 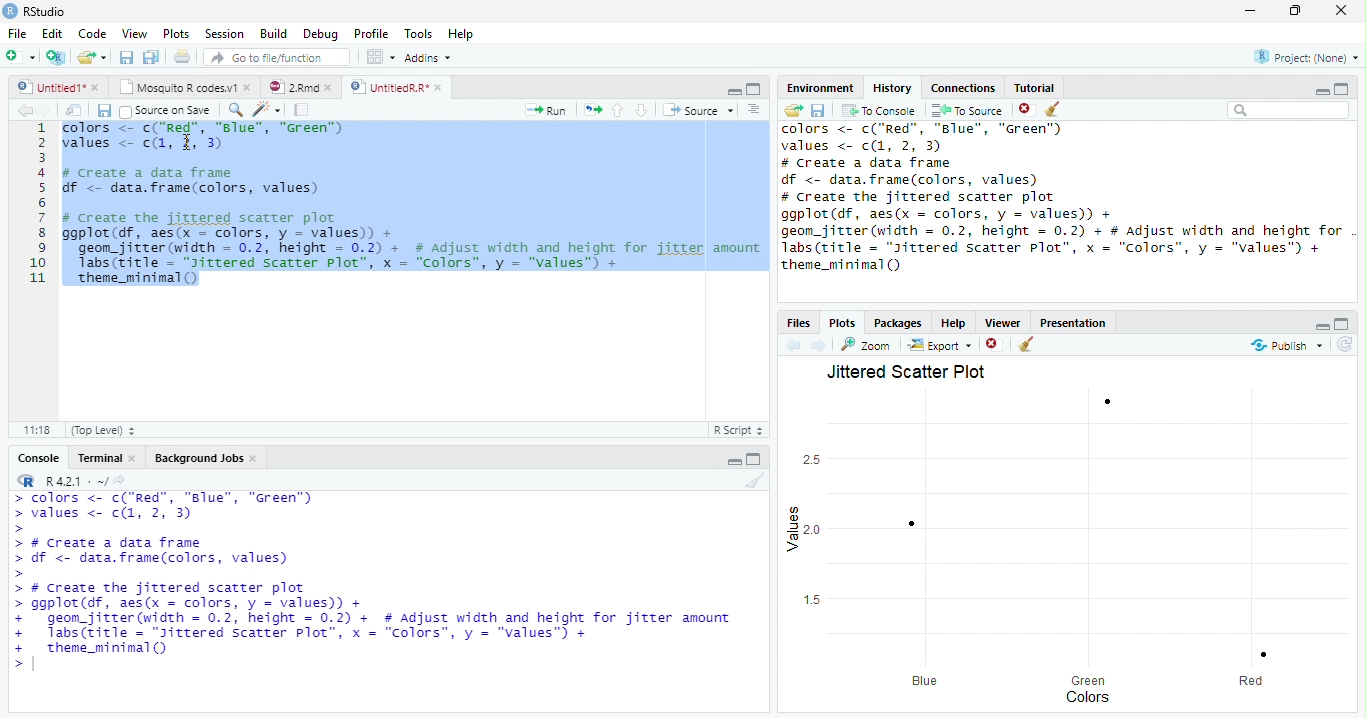 What do you see at coordinates (134, 33) in the screenshot?
I see `View` at bounding box center [134, 33].